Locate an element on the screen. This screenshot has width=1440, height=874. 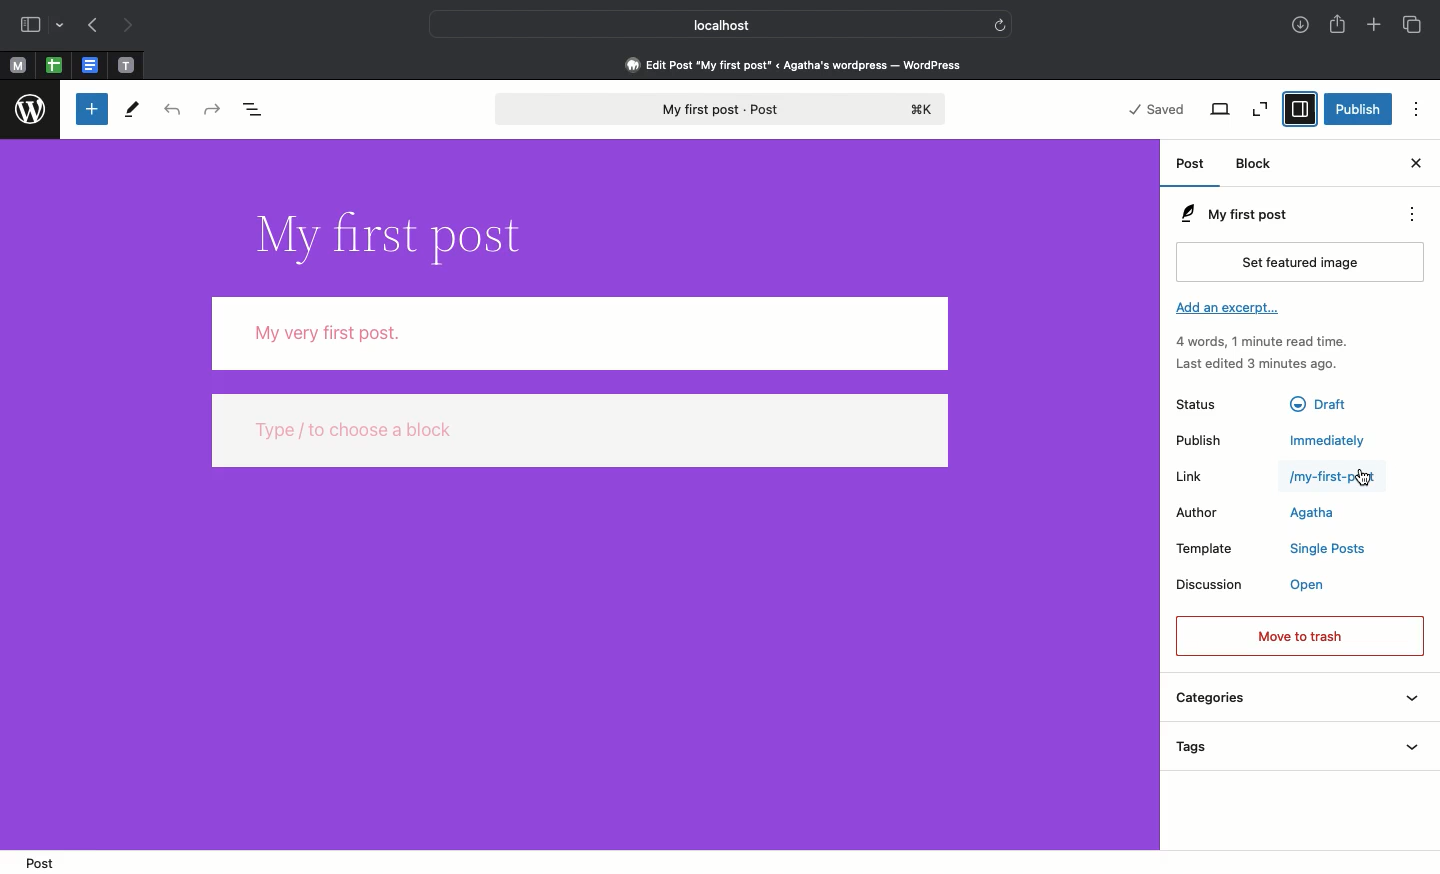
Wordpress is located at coordinates (29, 110).